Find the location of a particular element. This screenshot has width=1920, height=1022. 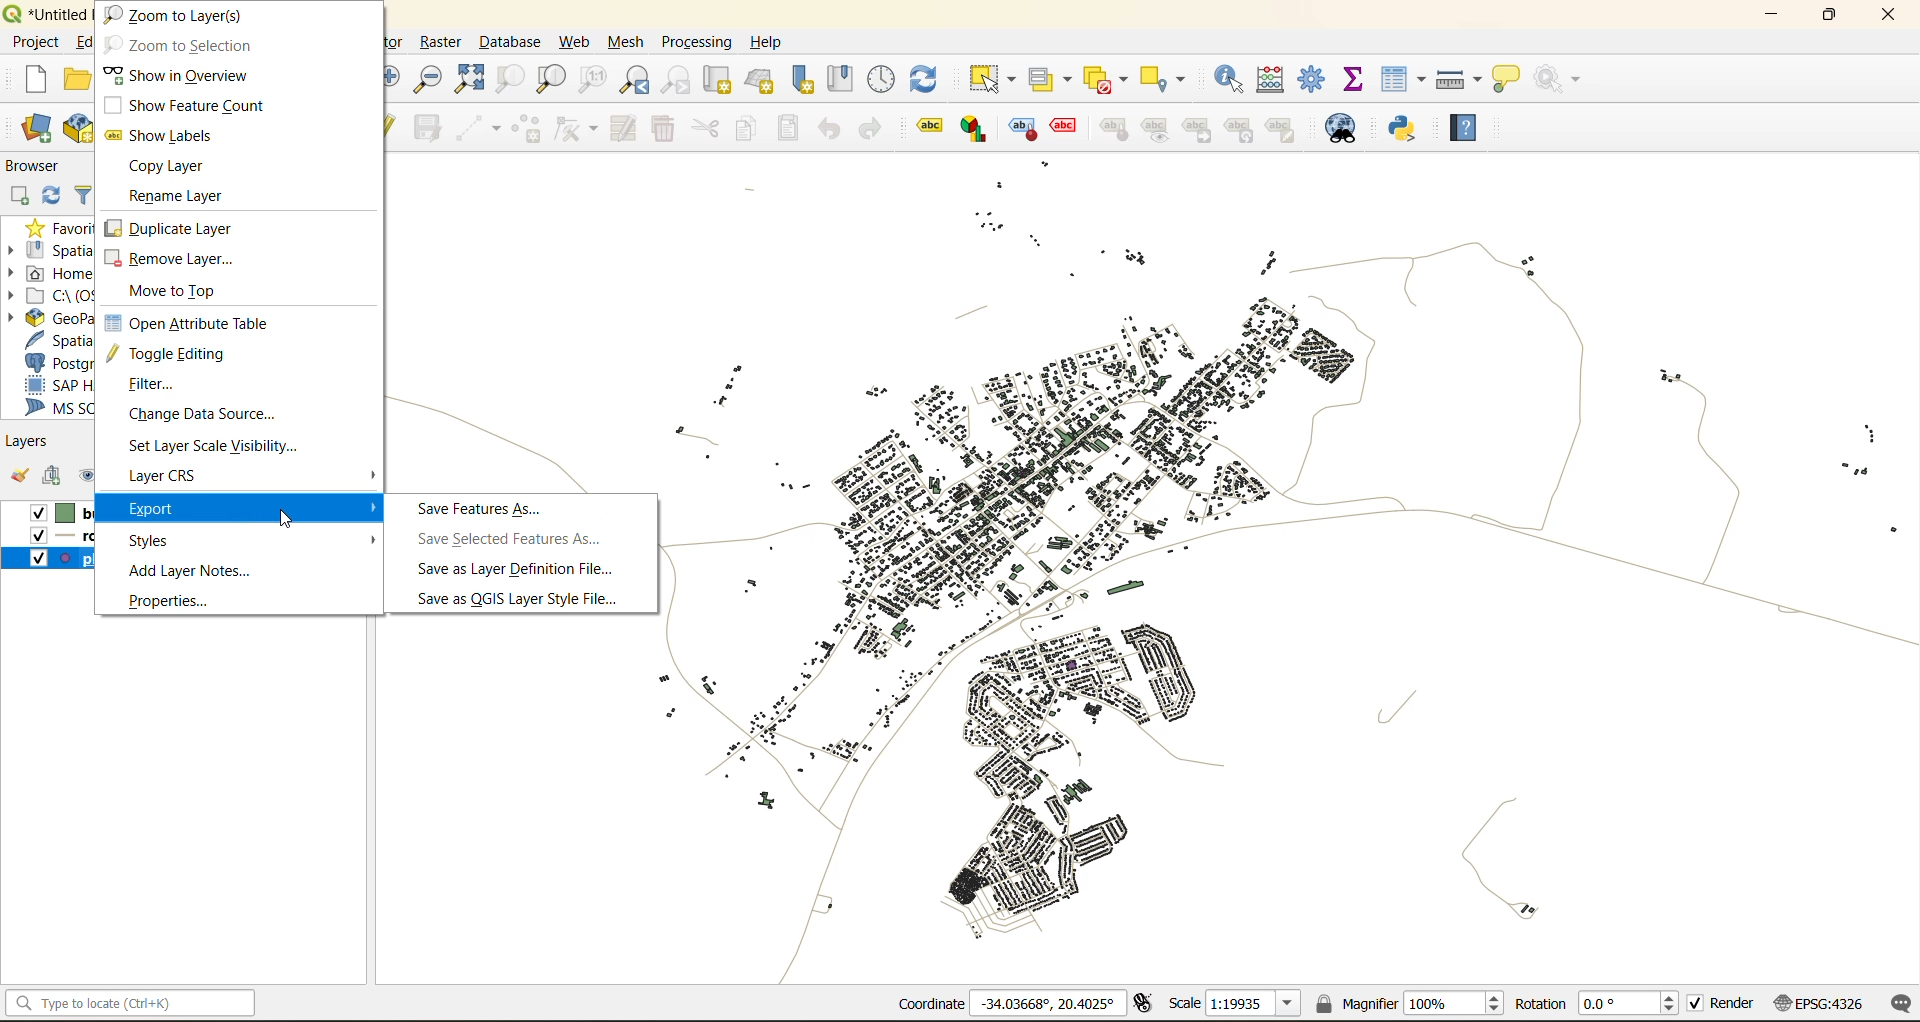

redo is located at coordinates (869, 128).